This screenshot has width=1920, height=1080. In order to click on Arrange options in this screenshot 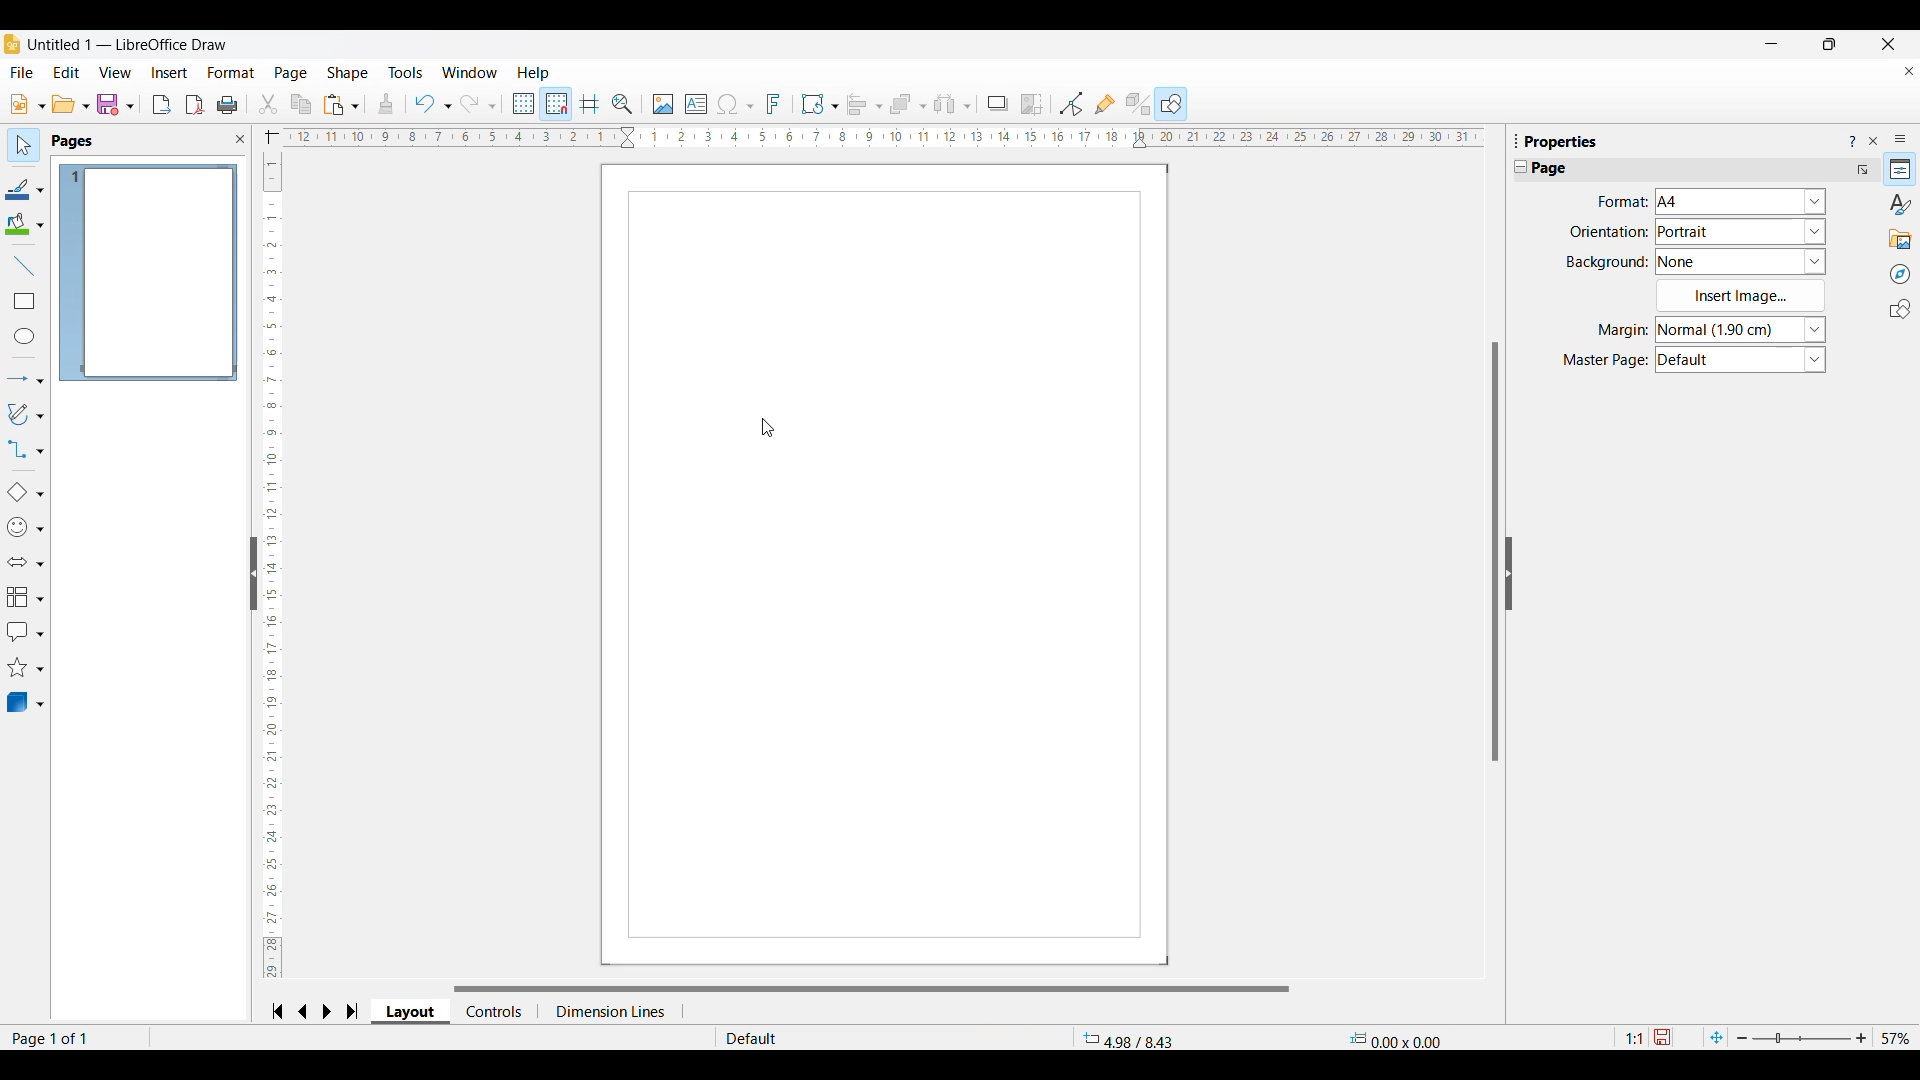, I will do `click(908, 105)`.